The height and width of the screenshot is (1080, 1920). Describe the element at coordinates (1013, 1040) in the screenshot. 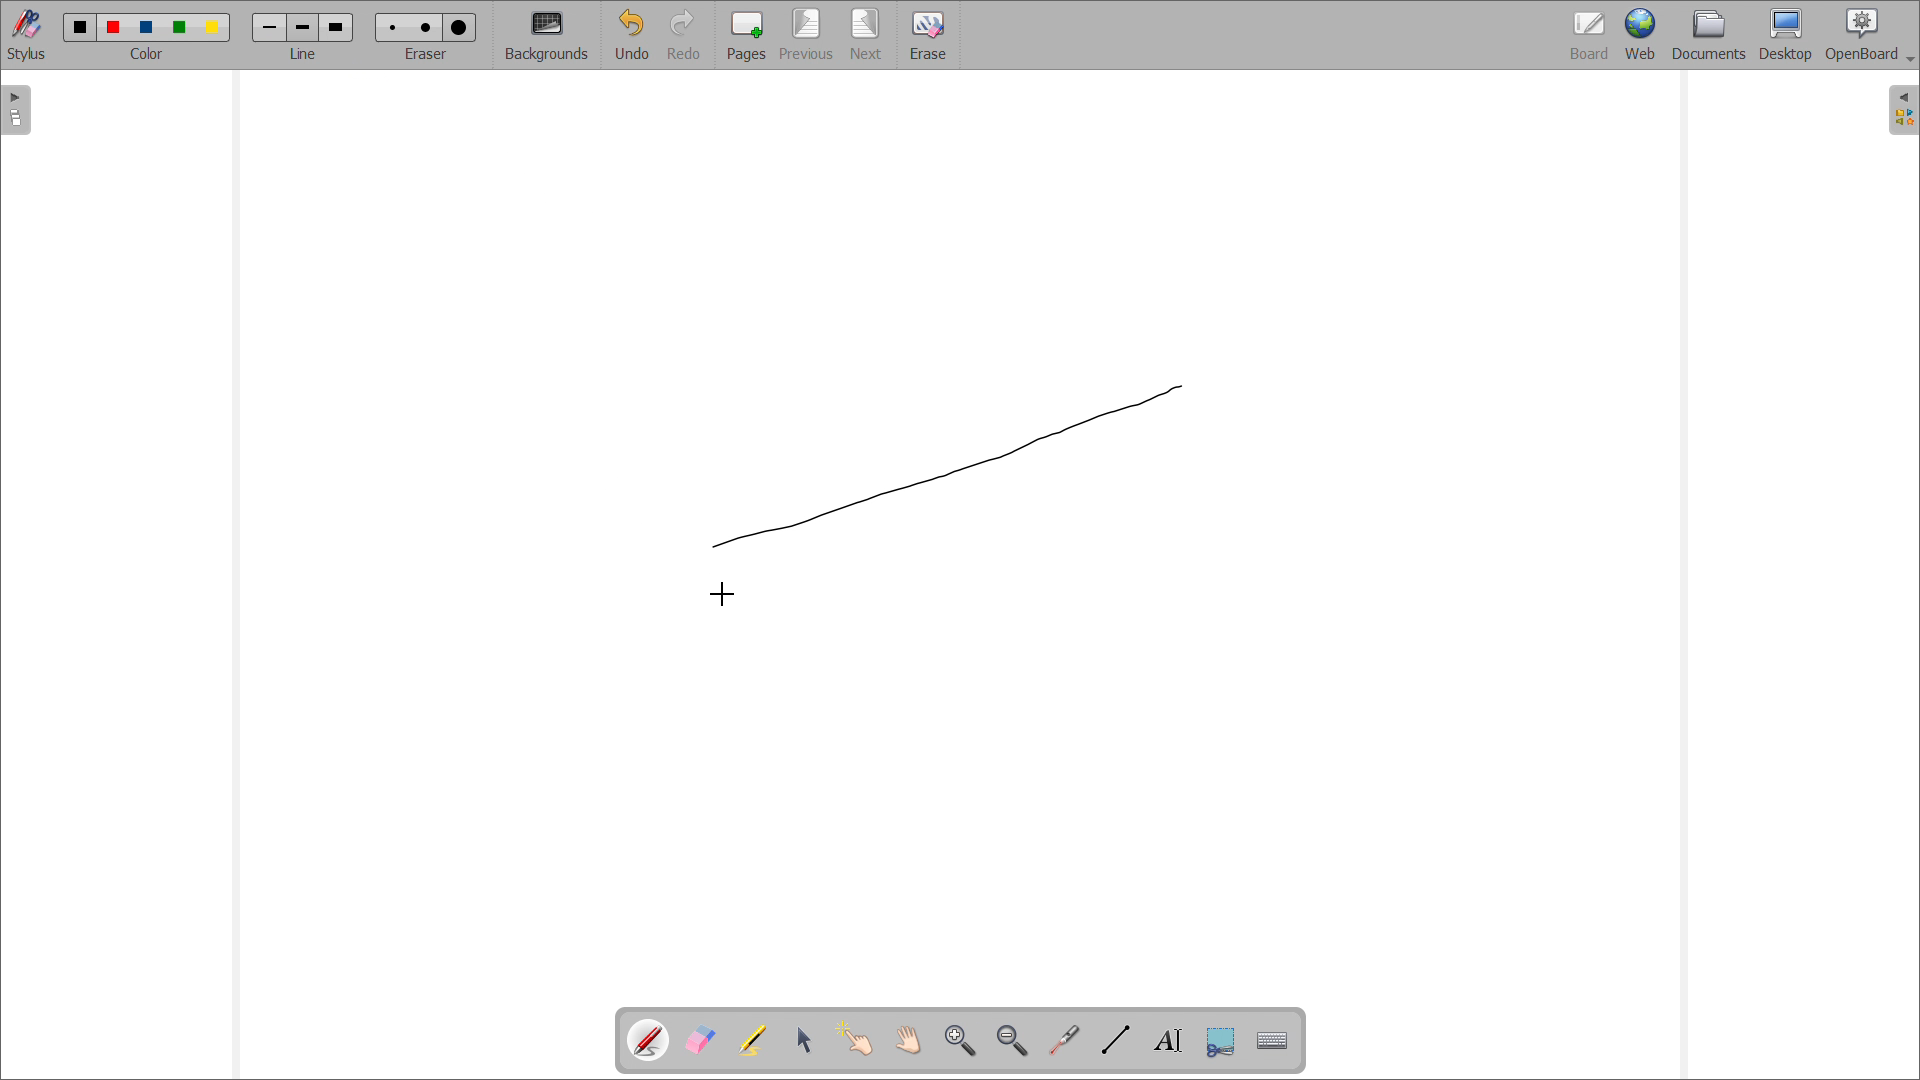

I see `zoom out` at that location.